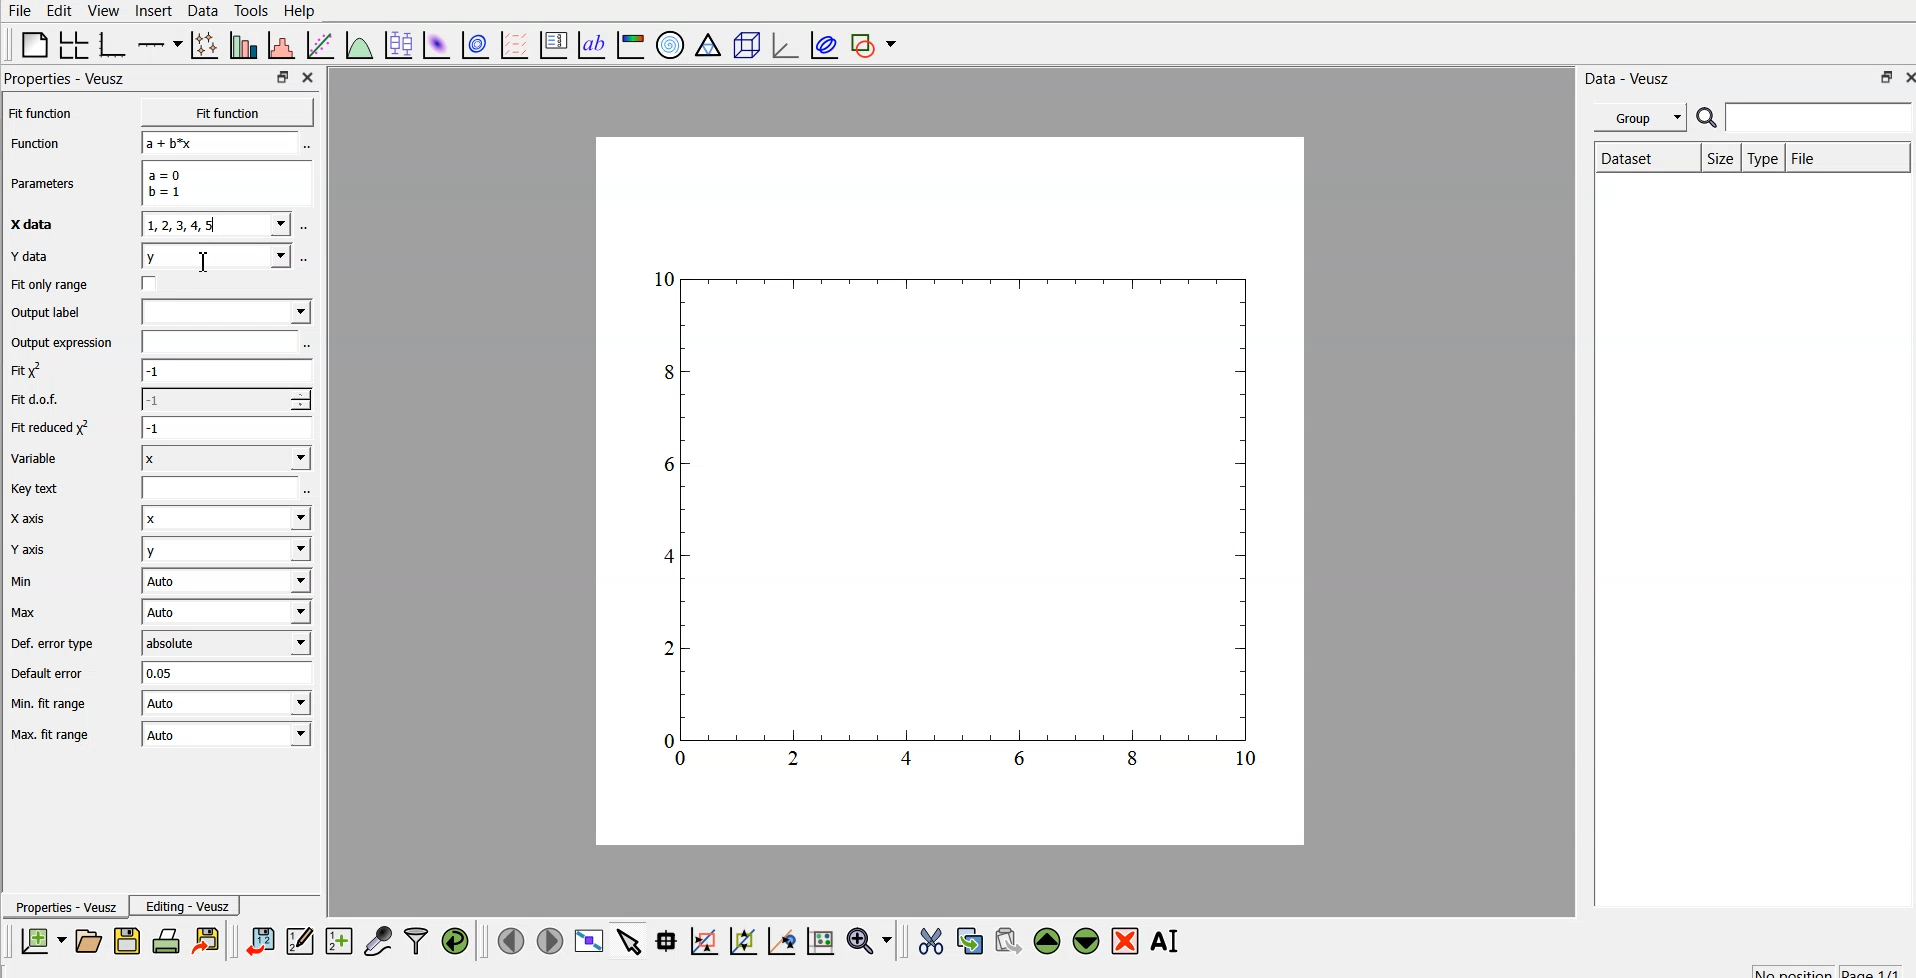 Image resolution: width=1916 pixels, height=978 pixels. I want to click on Def. error type, so click(48, 644).